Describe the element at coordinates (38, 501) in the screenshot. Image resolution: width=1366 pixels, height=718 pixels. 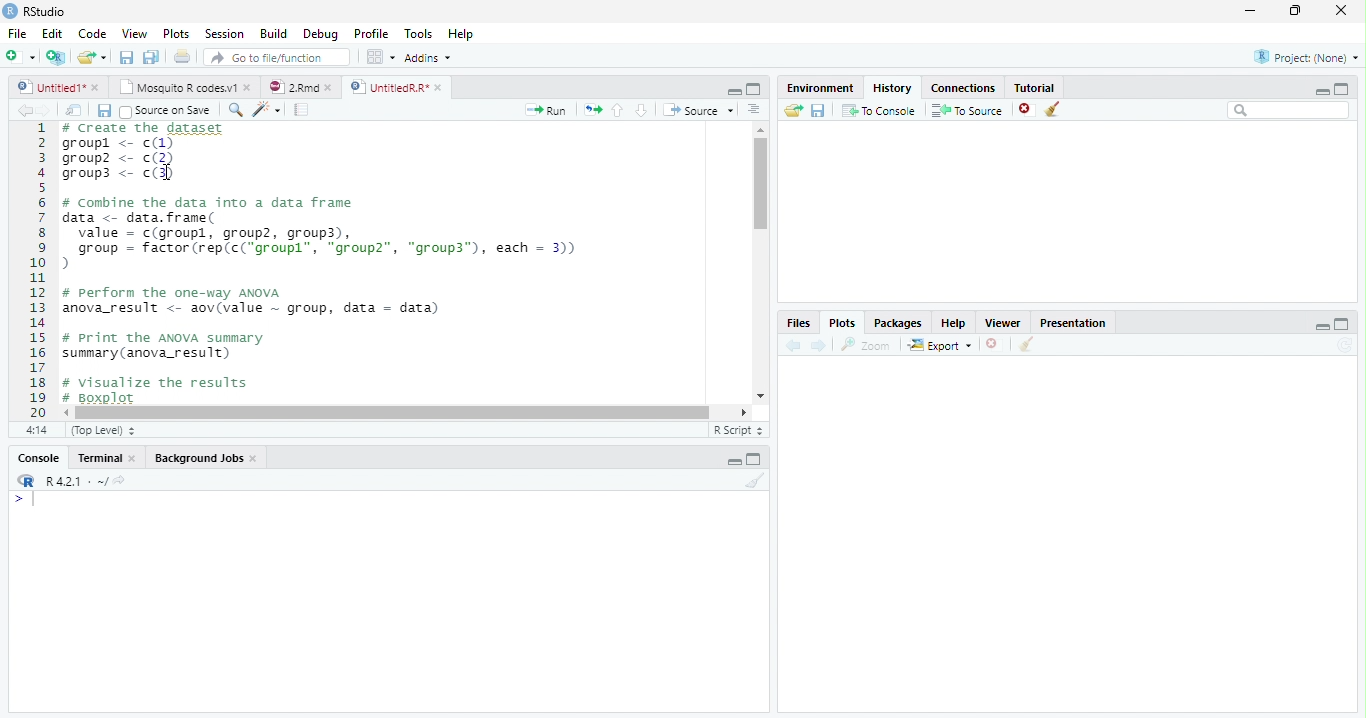
I see `Cursor` at that location.